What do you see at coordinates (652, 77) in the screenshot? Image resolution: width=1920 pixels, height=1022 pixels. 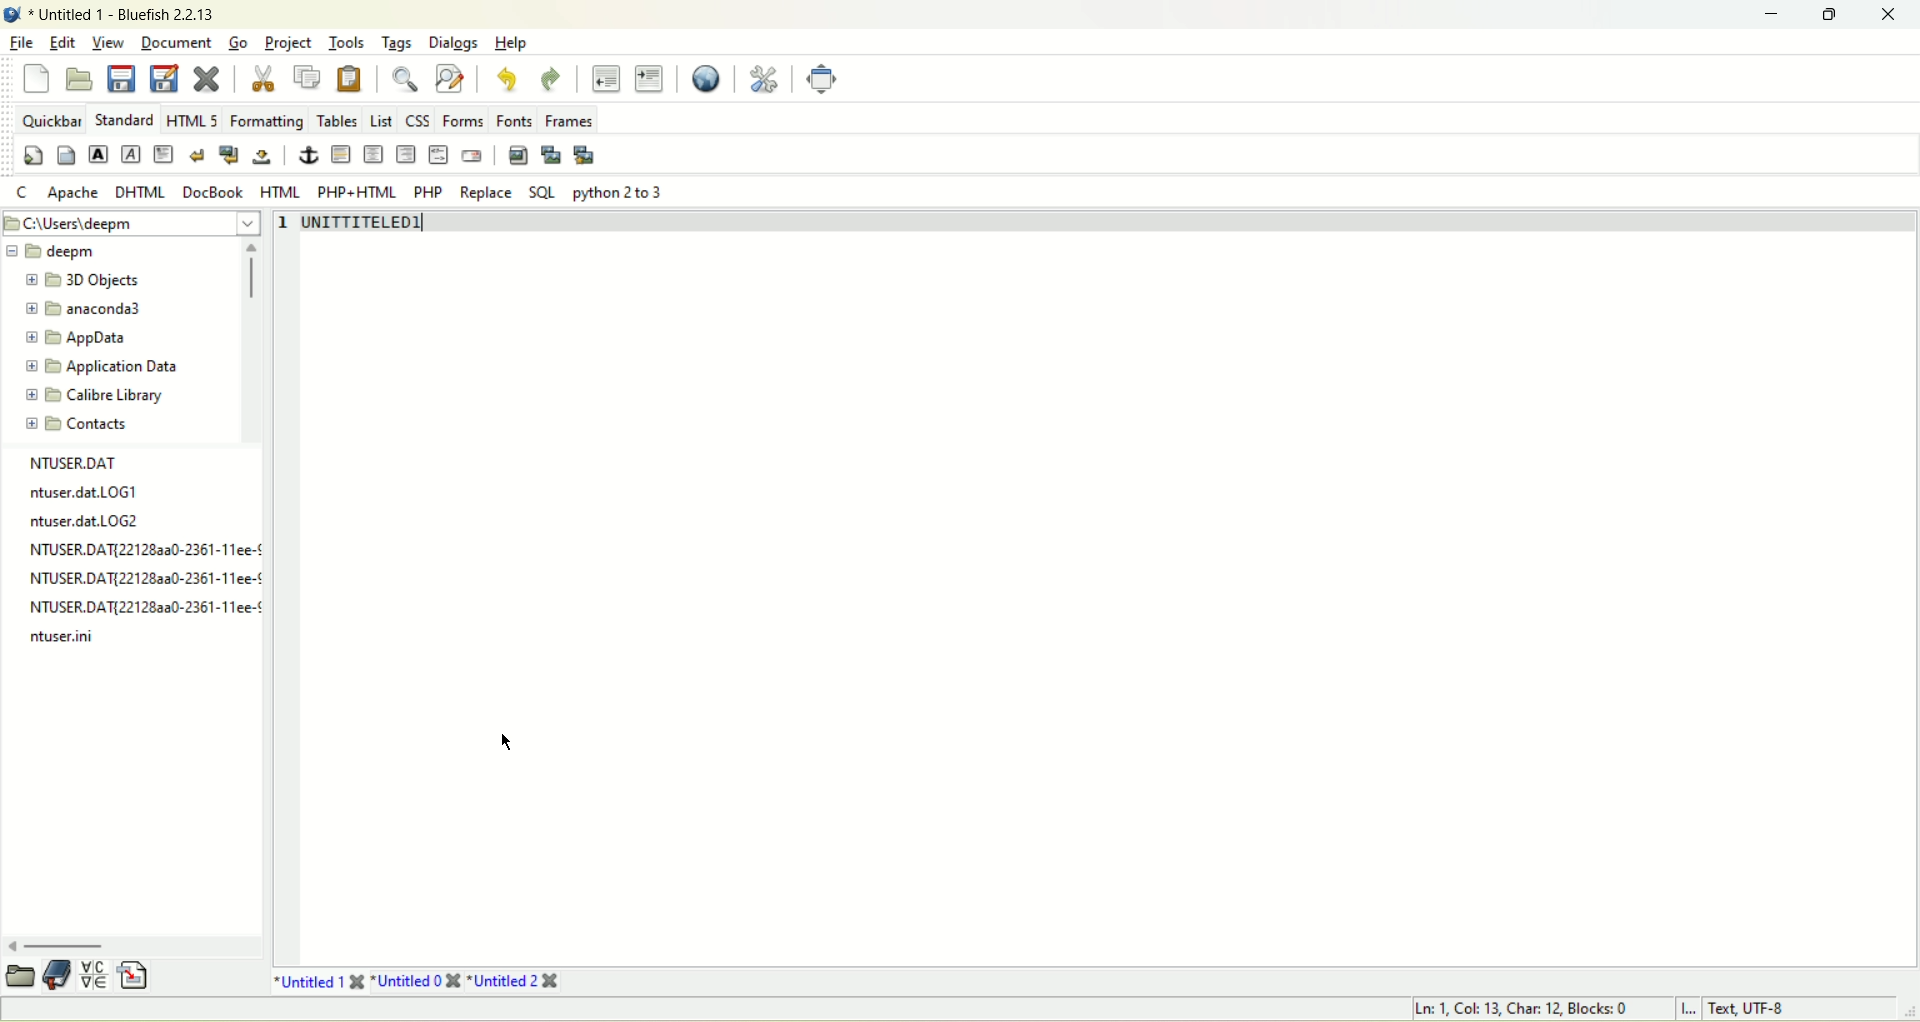 I see `indent ` at bounding box center [652, 77].